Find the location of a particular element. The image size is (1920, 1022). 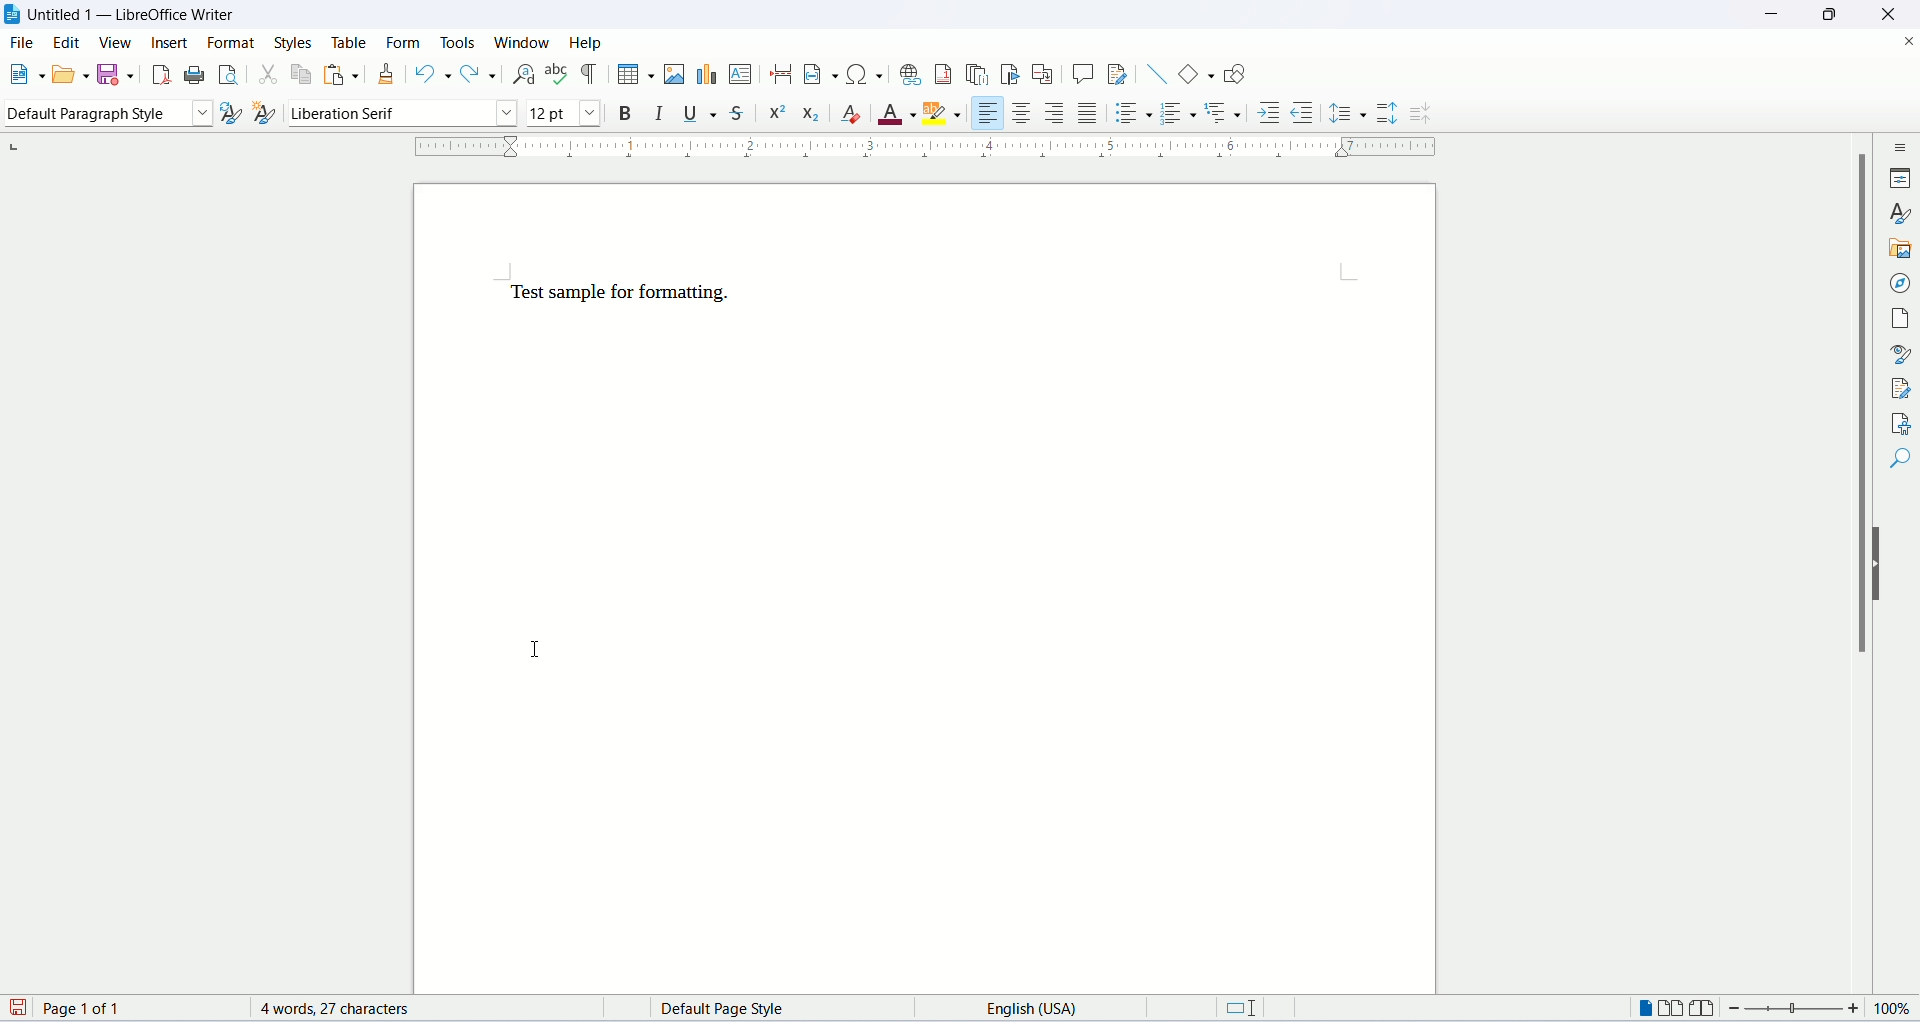

insert bookmark is located at coordinates (1013, 74).